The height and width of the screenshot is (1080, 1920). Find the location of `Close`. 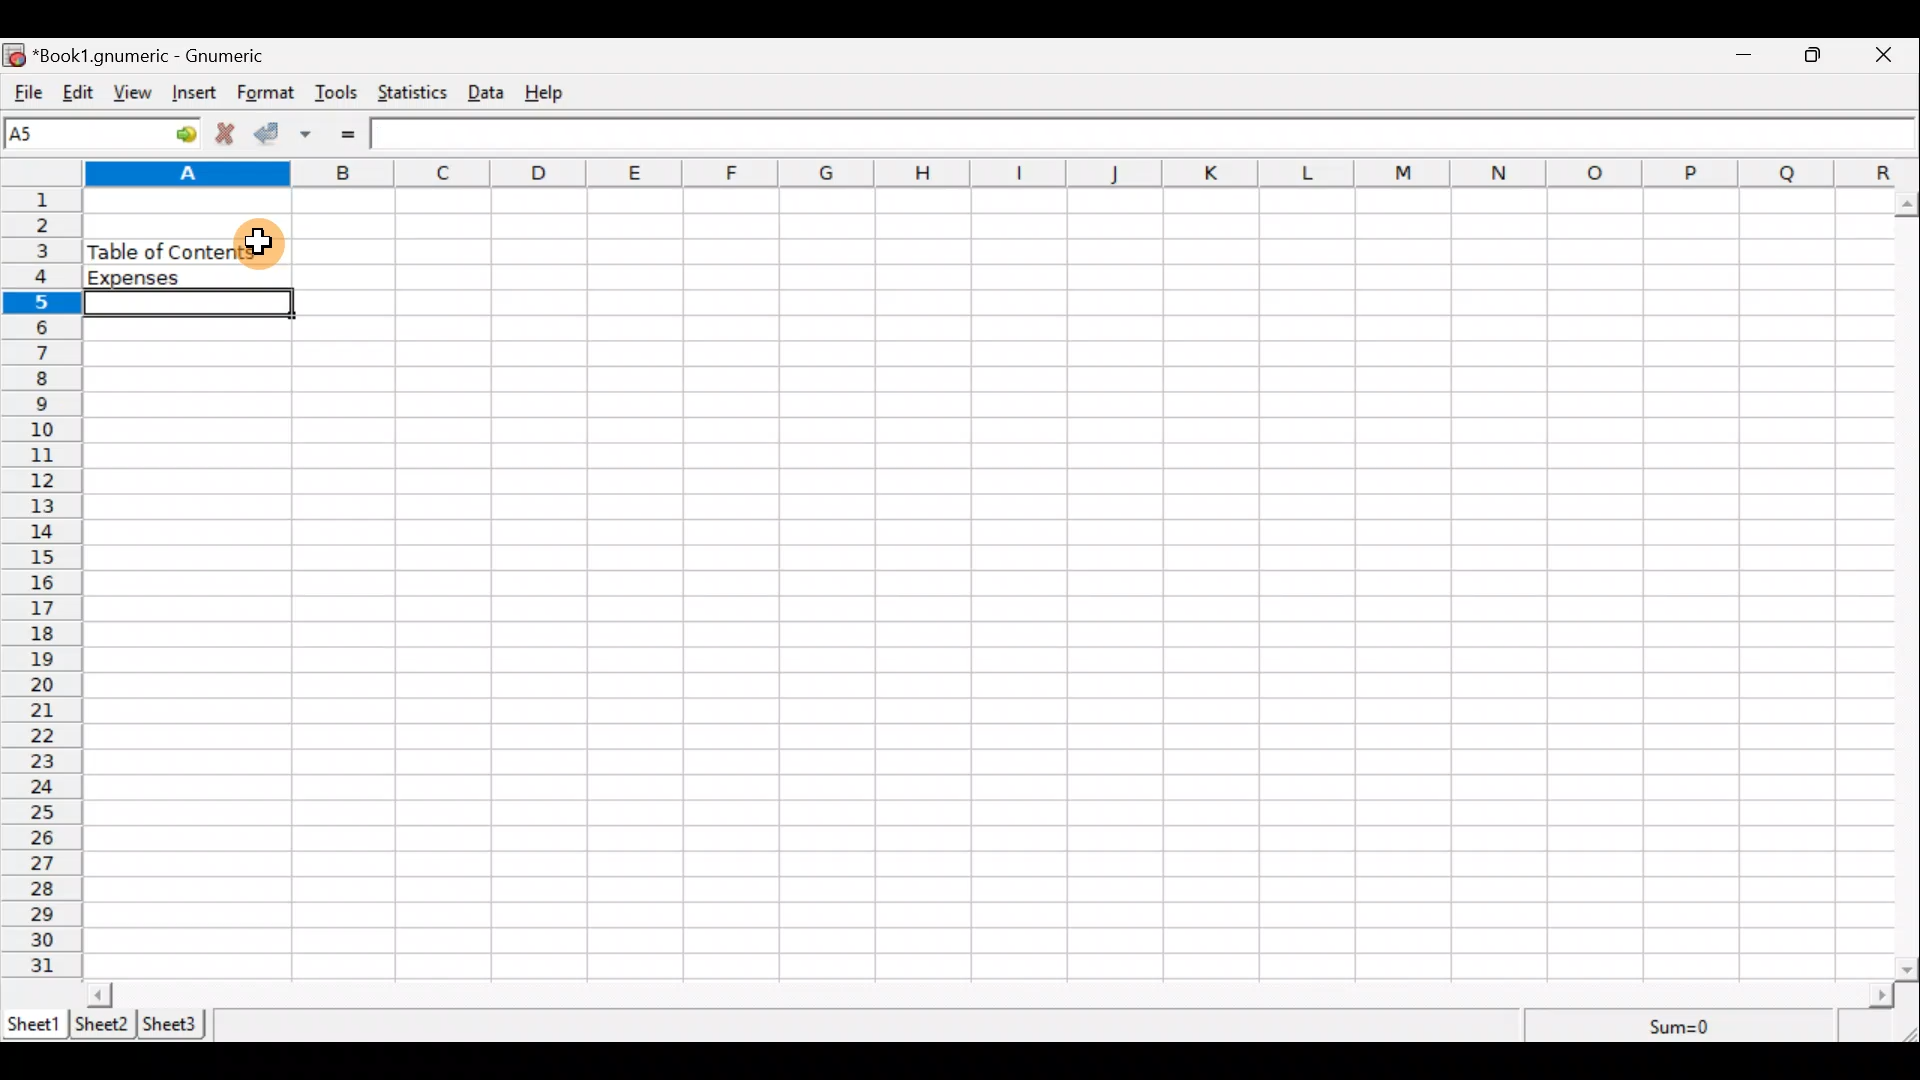

Close is located at coordinates (1892, 55).